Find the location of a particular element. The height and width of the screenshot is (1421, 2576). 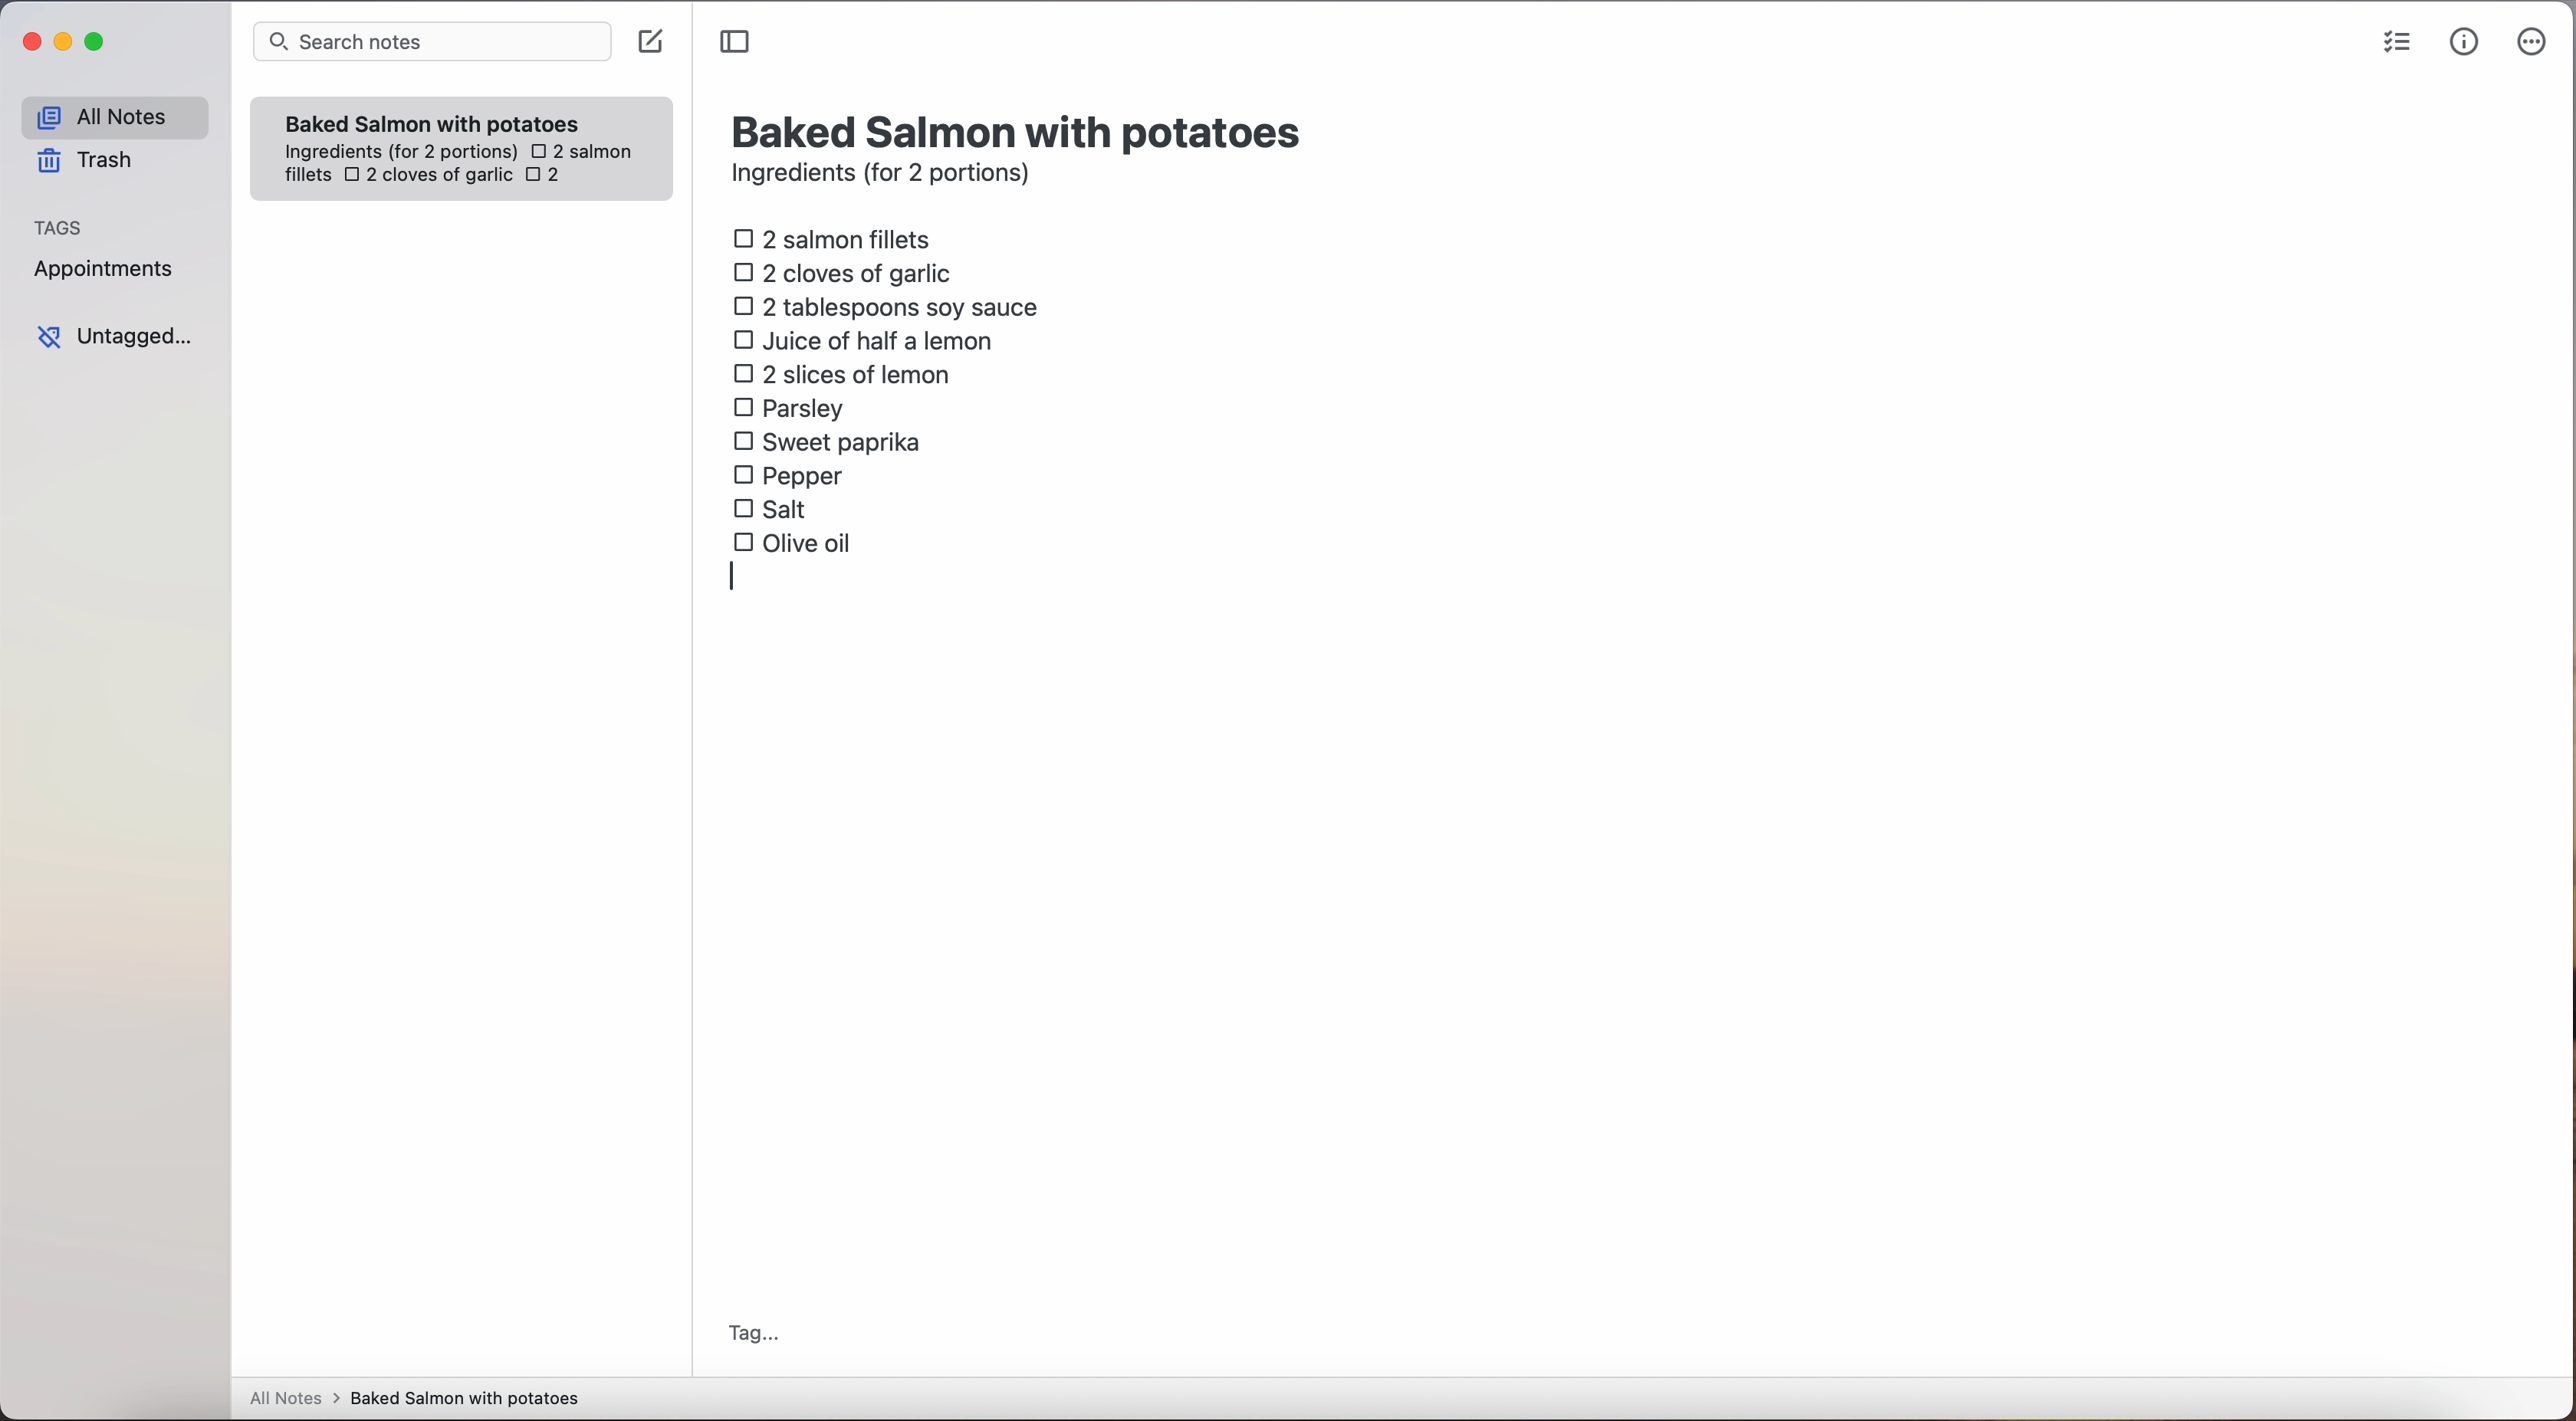

metrics is located at coordinates (2465, 41).